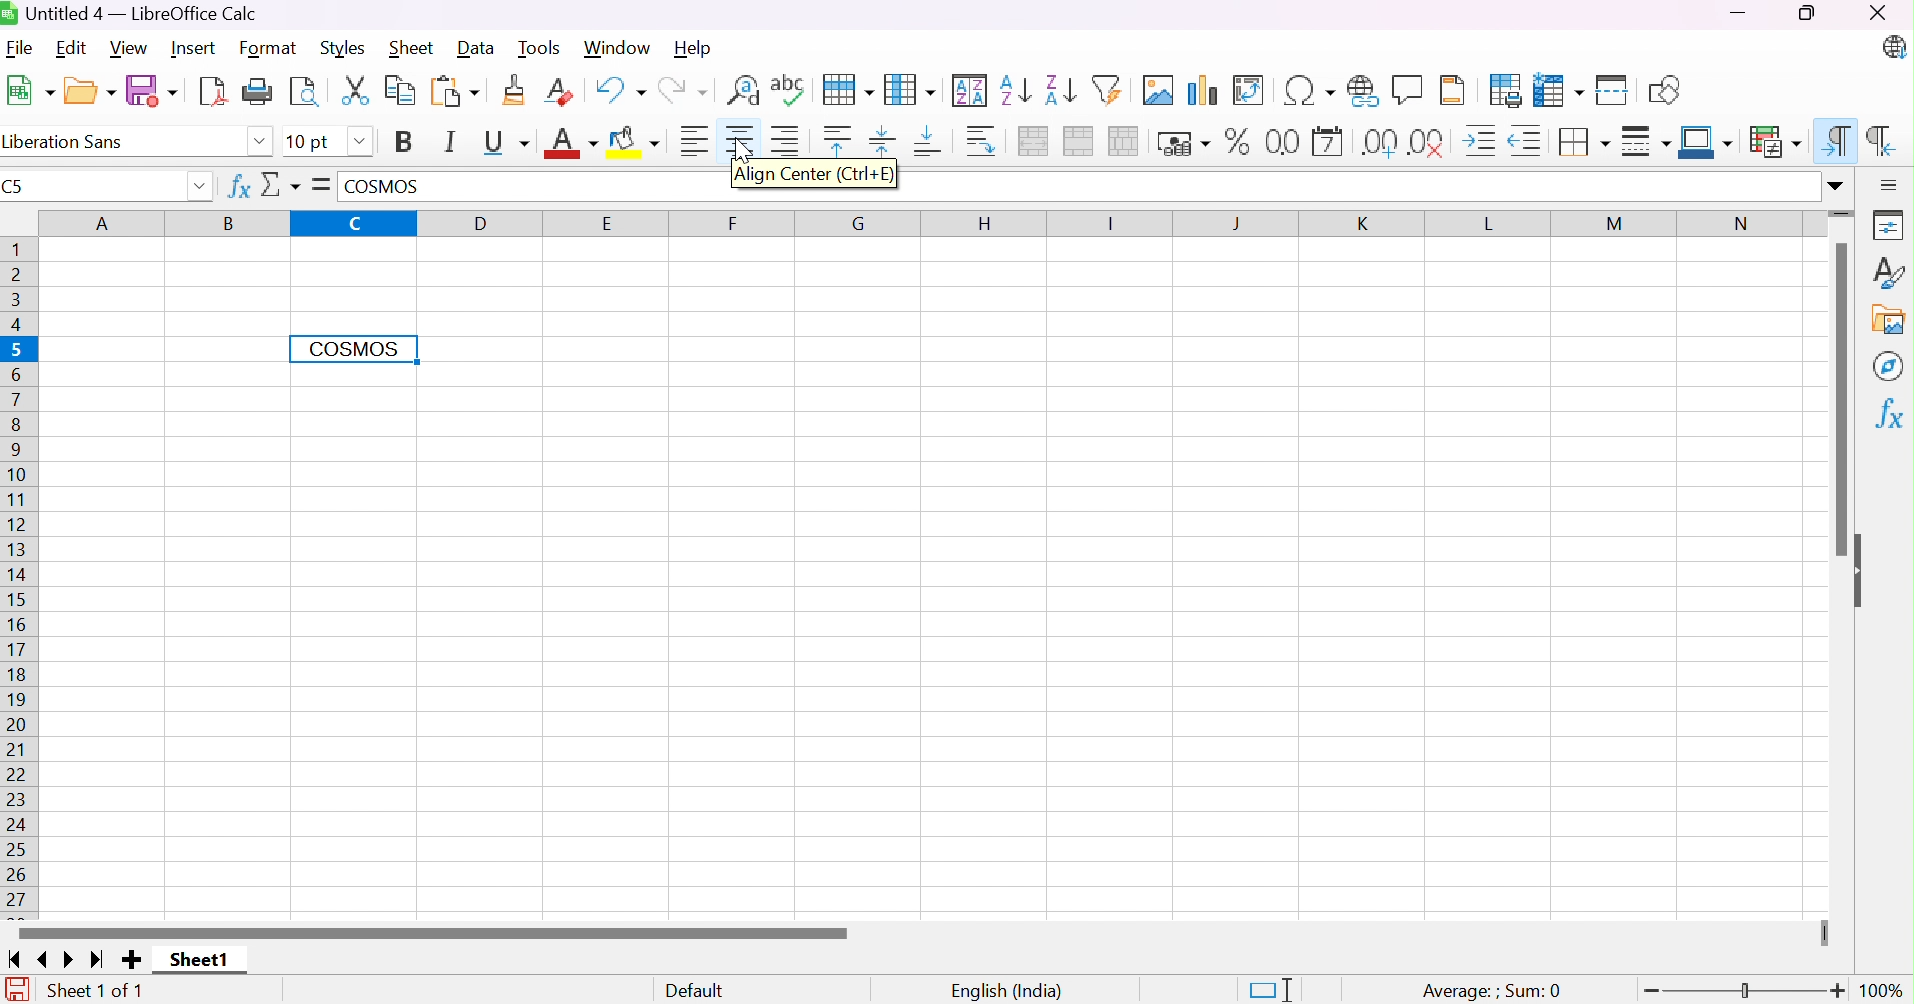 This screenshot has height=1004, width=1914. What do you see at coordinates (1186, 142) in the screenshot?
I see `Format as Currency` at bounding box center [1186, 142].